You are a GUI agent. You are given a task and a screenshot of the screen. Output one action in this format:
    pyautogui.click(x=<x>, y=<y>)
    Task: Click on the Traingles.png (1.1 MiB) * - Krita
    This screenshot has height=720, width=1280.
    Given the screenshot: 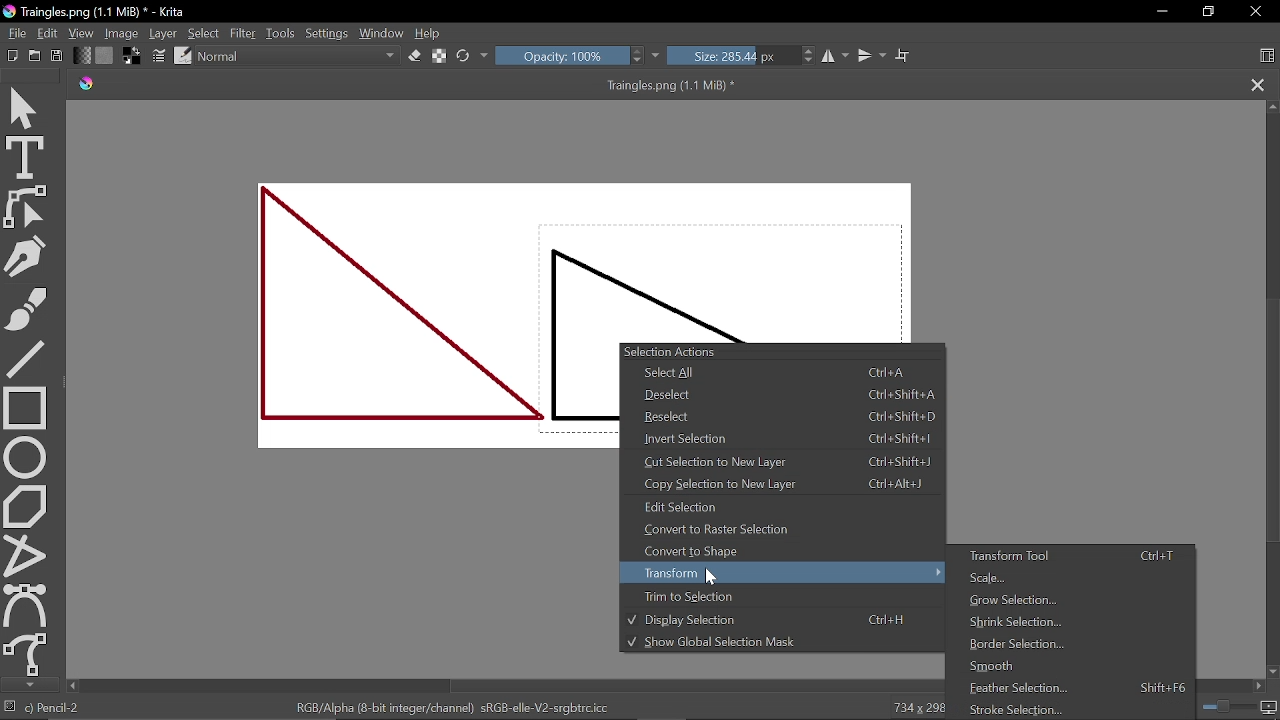 What is the action you would take?
    pyautogui.click(x=99, y=12)
    